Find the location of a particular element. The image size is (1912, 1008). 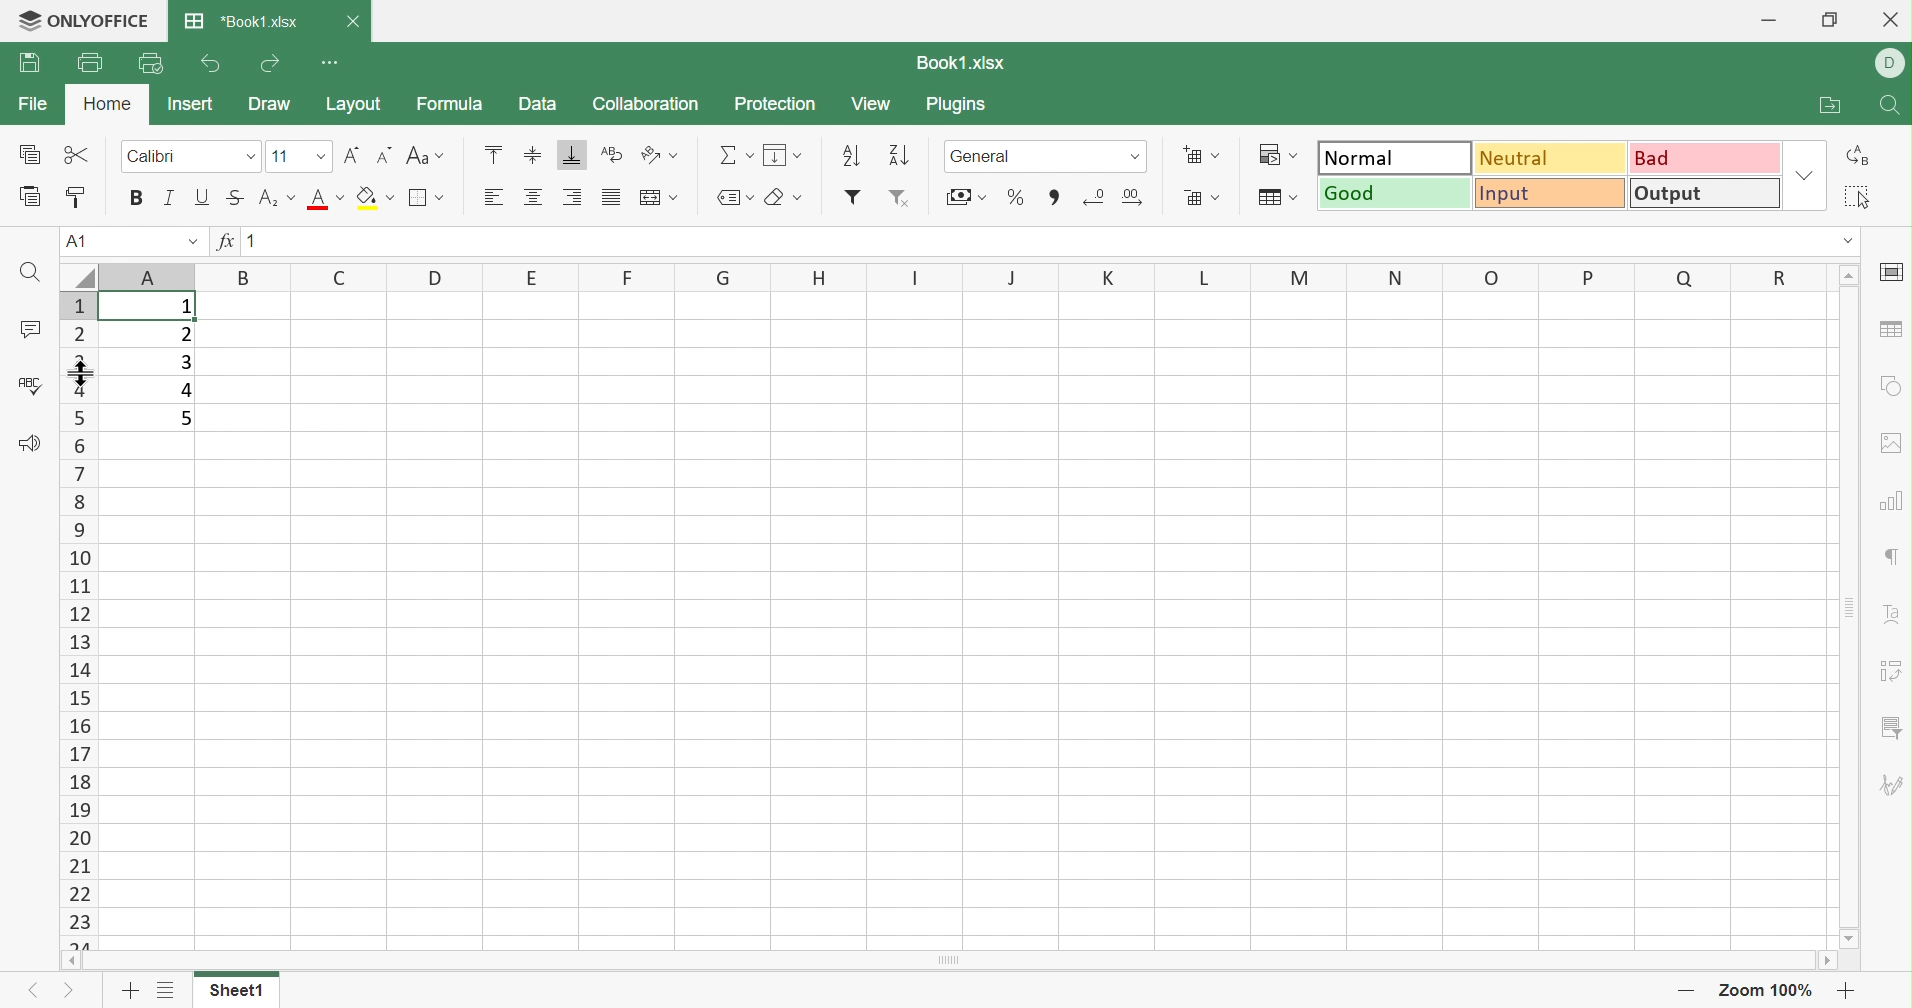

Drop Down is located at coordinates (1806, 175).